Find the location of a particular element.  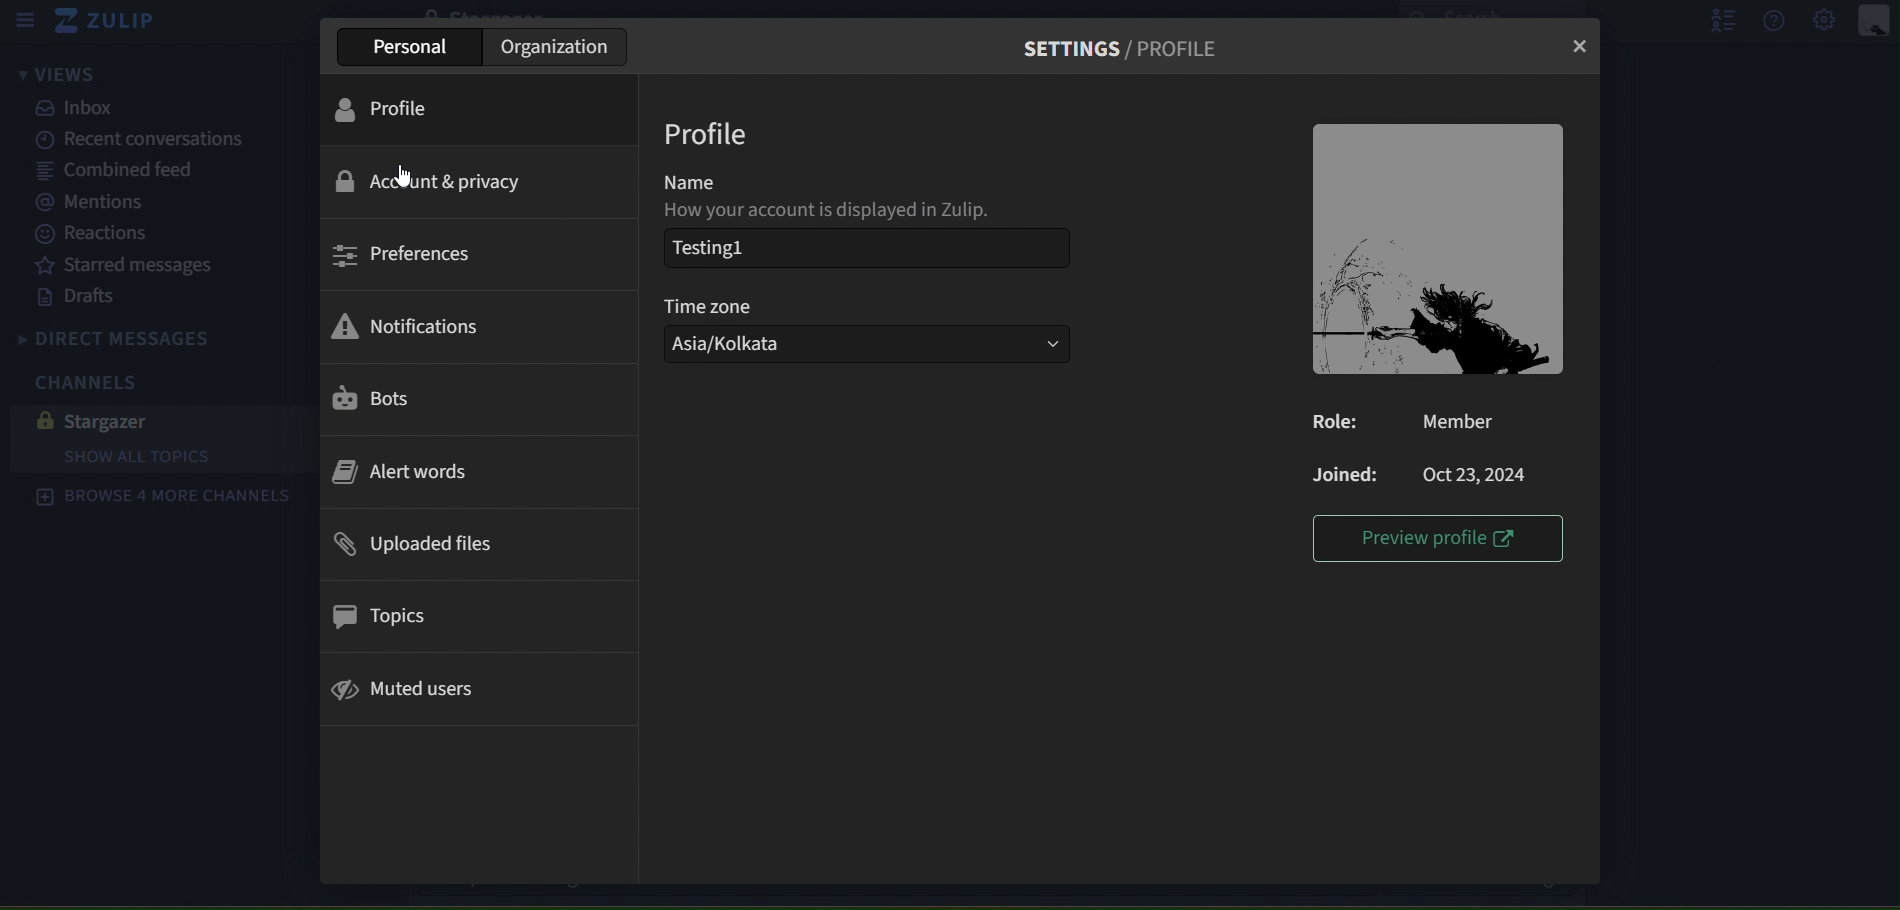

views is located at coordinates (53, 76).